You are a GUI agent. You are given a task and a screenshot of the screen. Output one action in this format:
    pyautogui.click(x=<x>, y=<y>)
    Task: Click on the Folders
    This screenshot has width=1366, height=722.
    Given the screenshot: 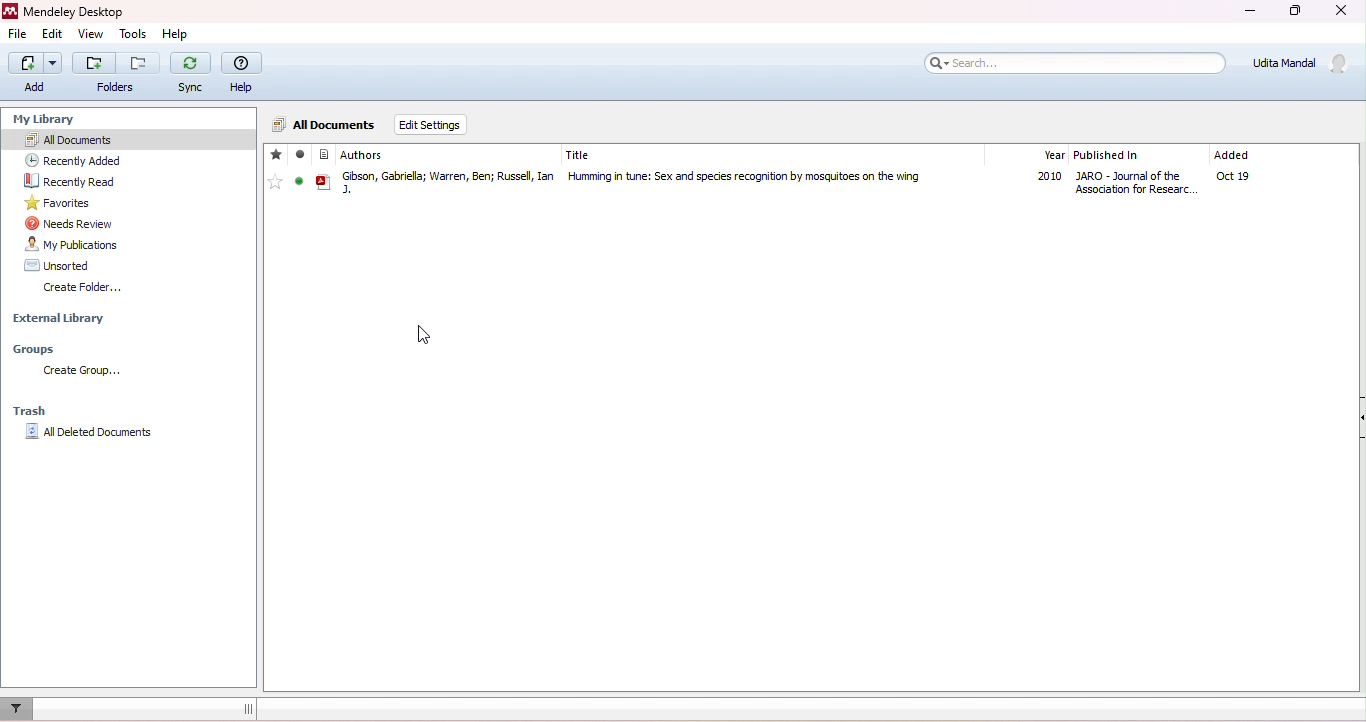 What is the action you would take?
    pyautogui.click(x=115, y=86)
    